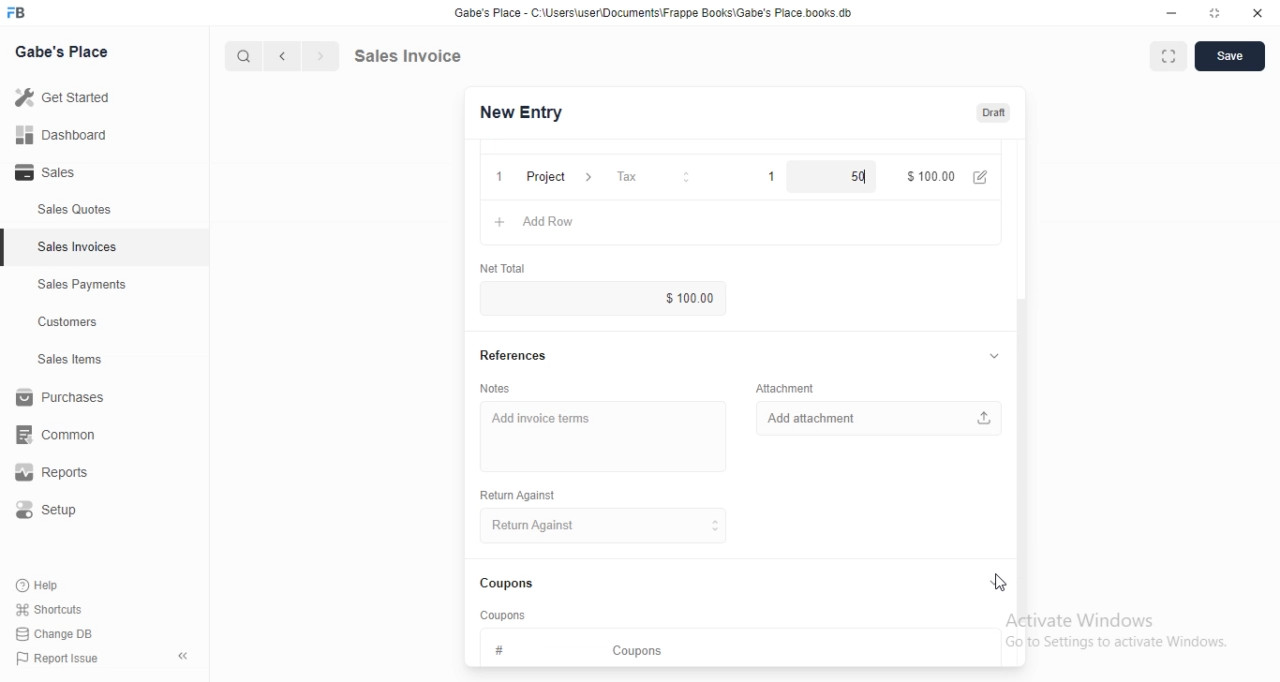  I want to click on Sales Invoices, so click(79, 247).